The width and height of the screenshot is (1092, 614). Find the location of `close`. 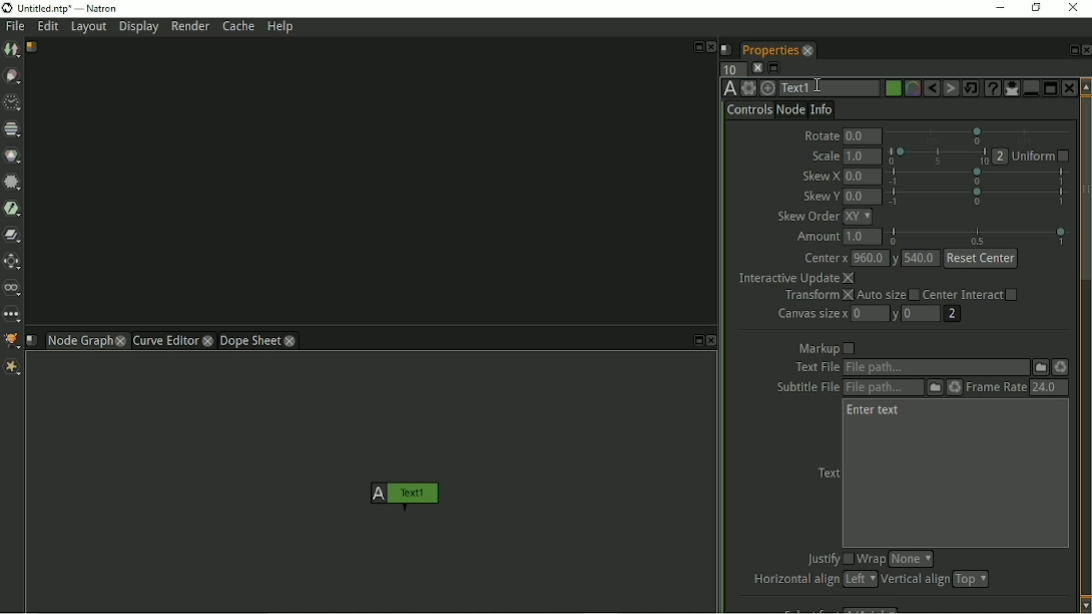

close is located at coordinates (808, 50).